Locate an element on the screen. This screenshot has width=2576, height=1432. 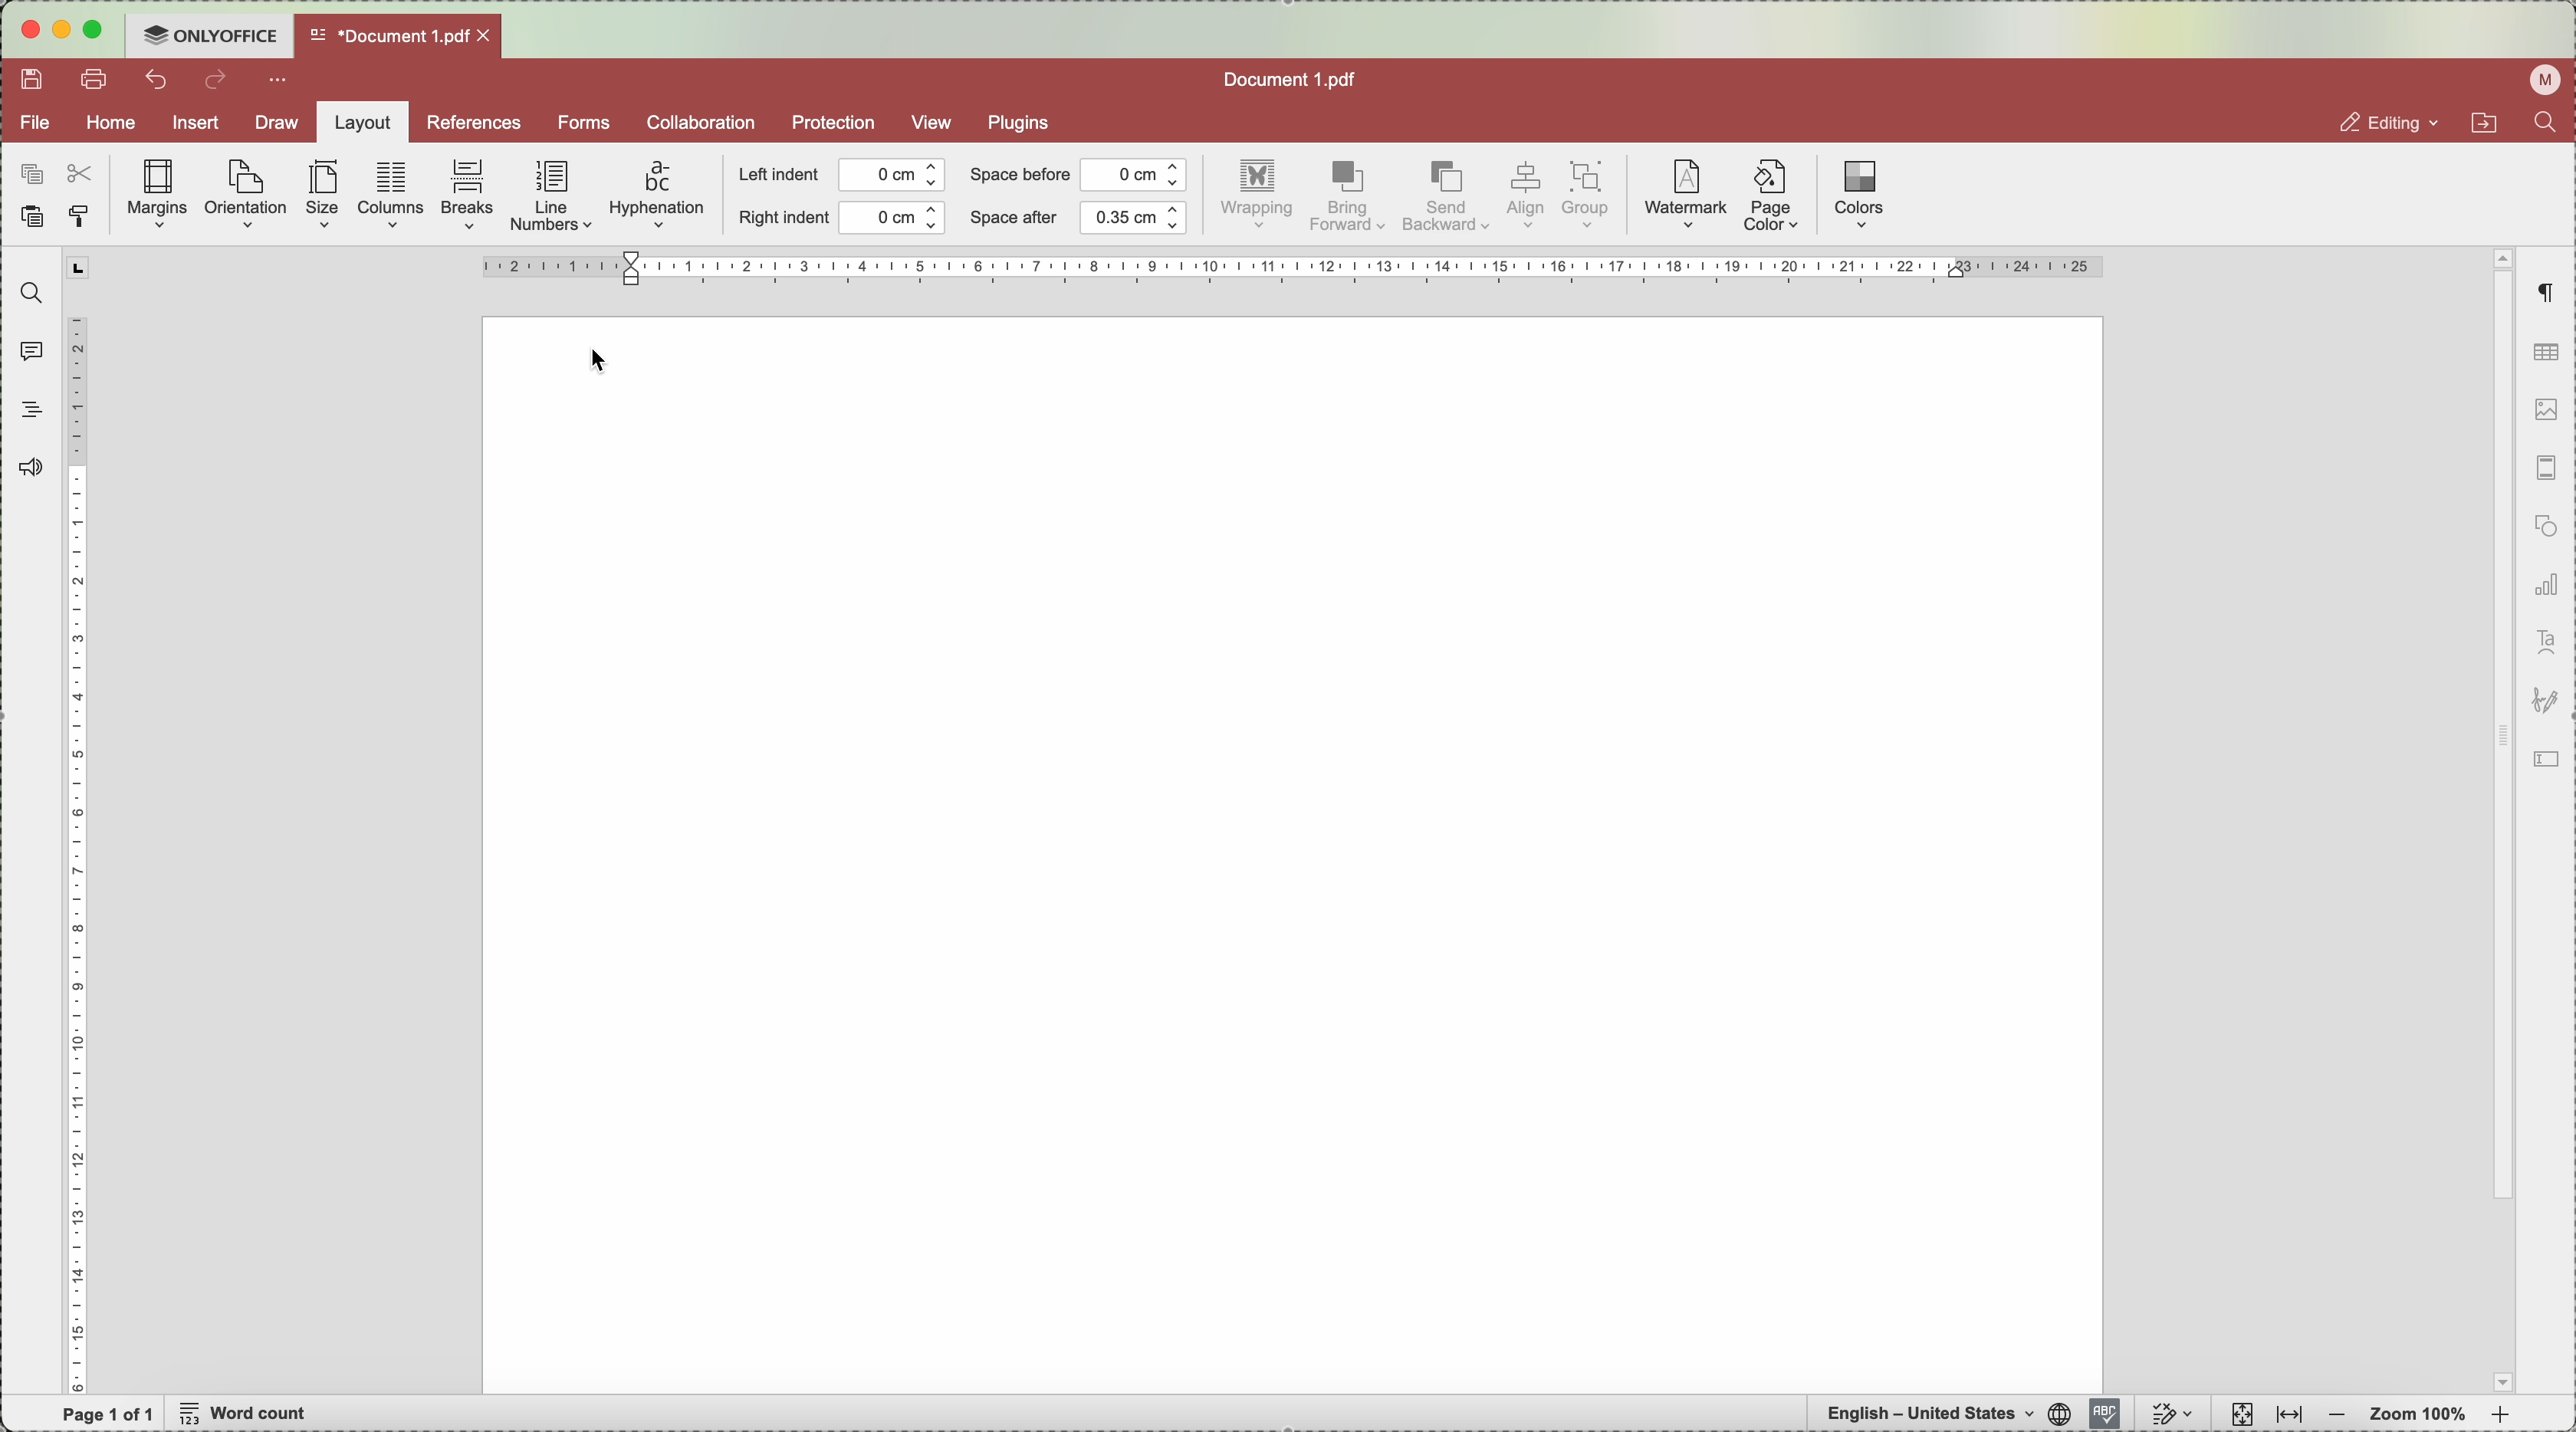
open file location is located at coordinates (2480, 126).